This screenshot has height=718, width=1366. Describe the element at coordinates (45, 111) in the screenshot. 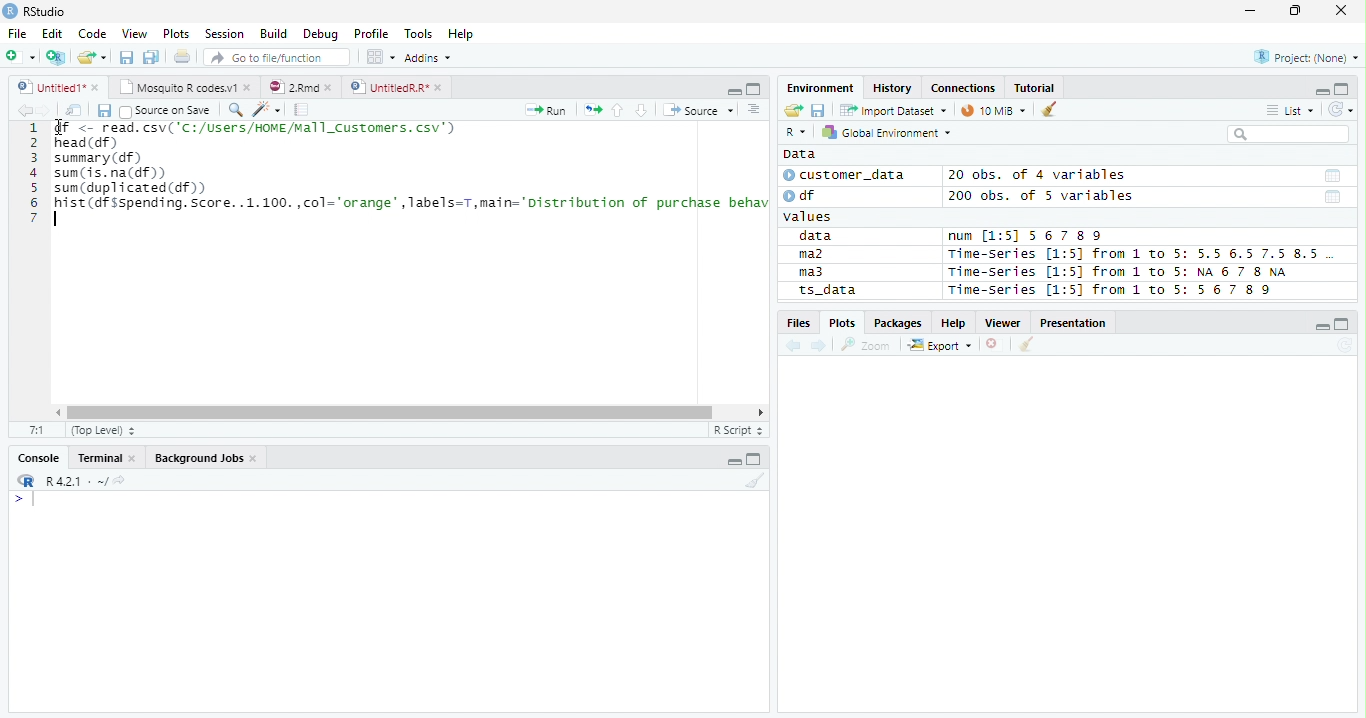

I see `Next` at that location.